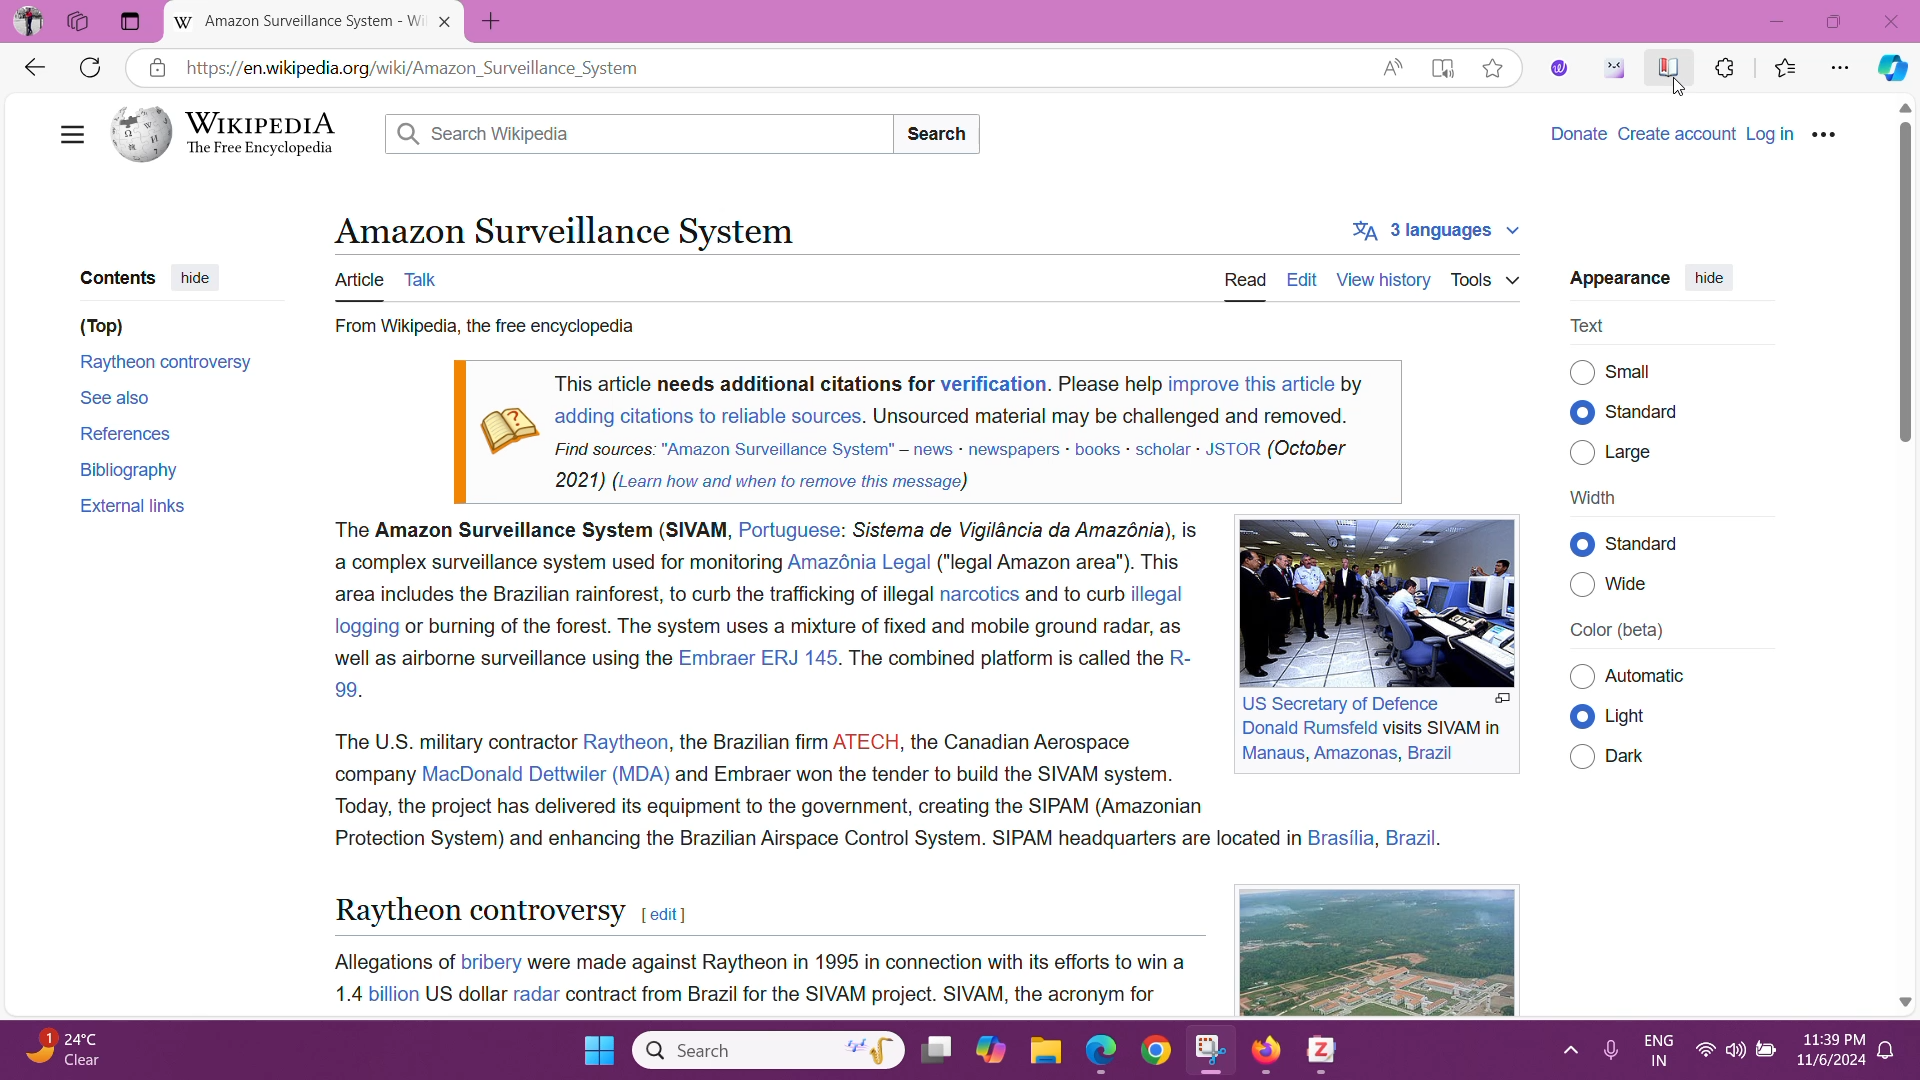 The height and width of the screenshot is (1080, 1920). What do you see at coordinates (1664, 66) in the screenshot?
I see `Save to Zotero Extension` at bounding box center [1664, 66].